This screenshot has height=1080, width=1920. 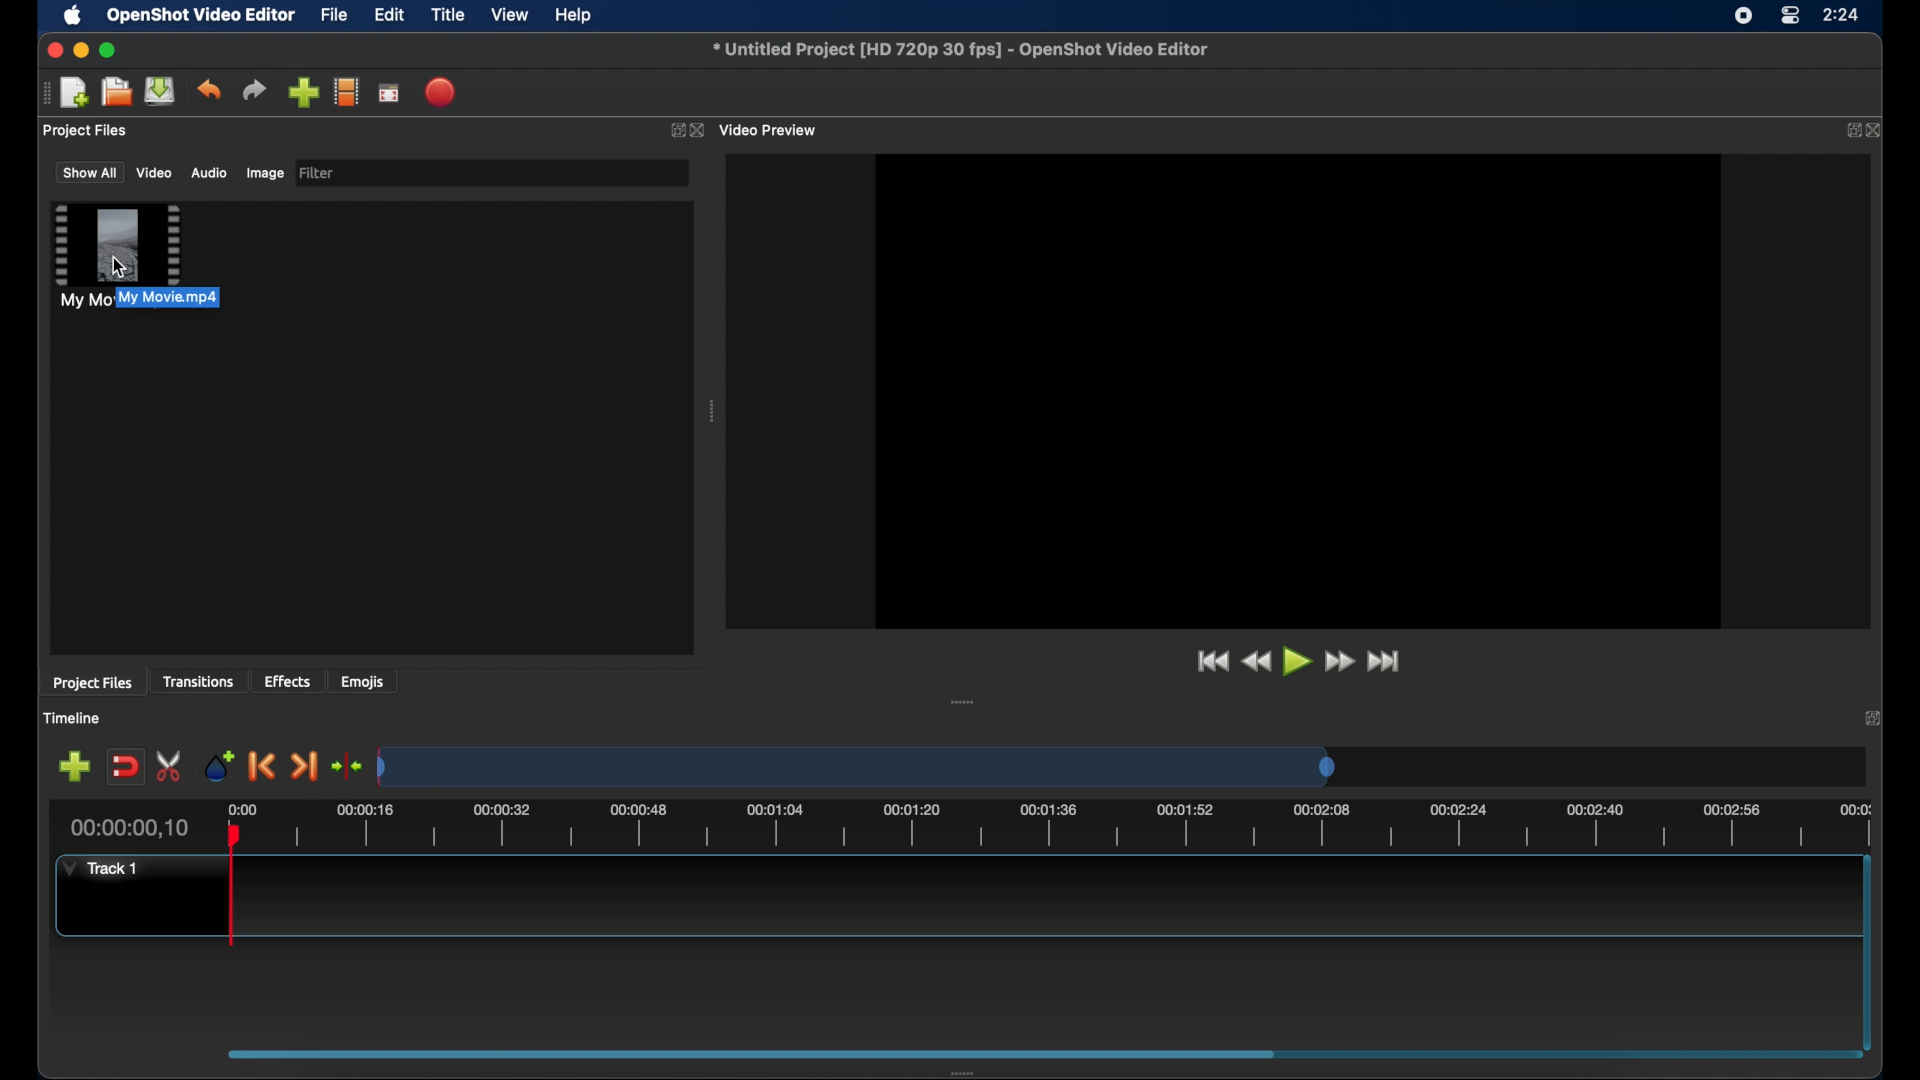 What do you see at coordinates (50, 50) in the screenshot?
I see `close` at bounding box center [50, 50].